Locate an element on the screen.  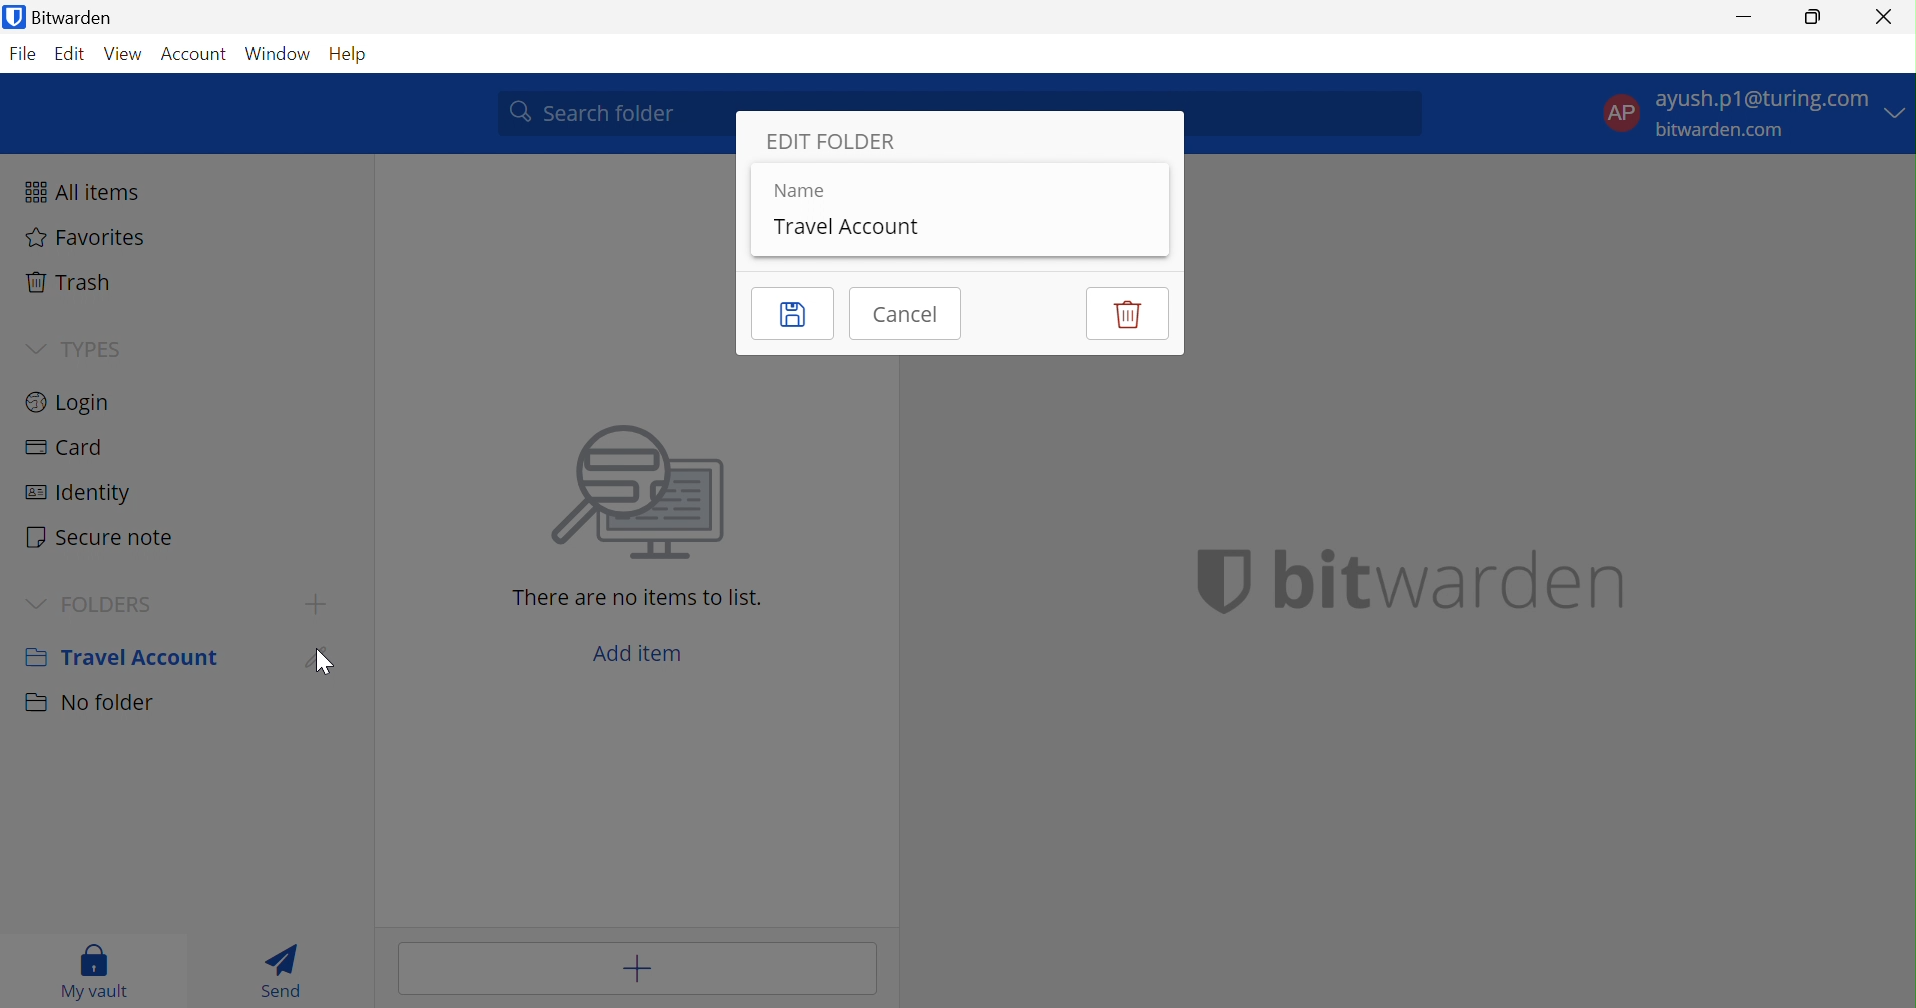
Name is located at coordinates (798, 190).